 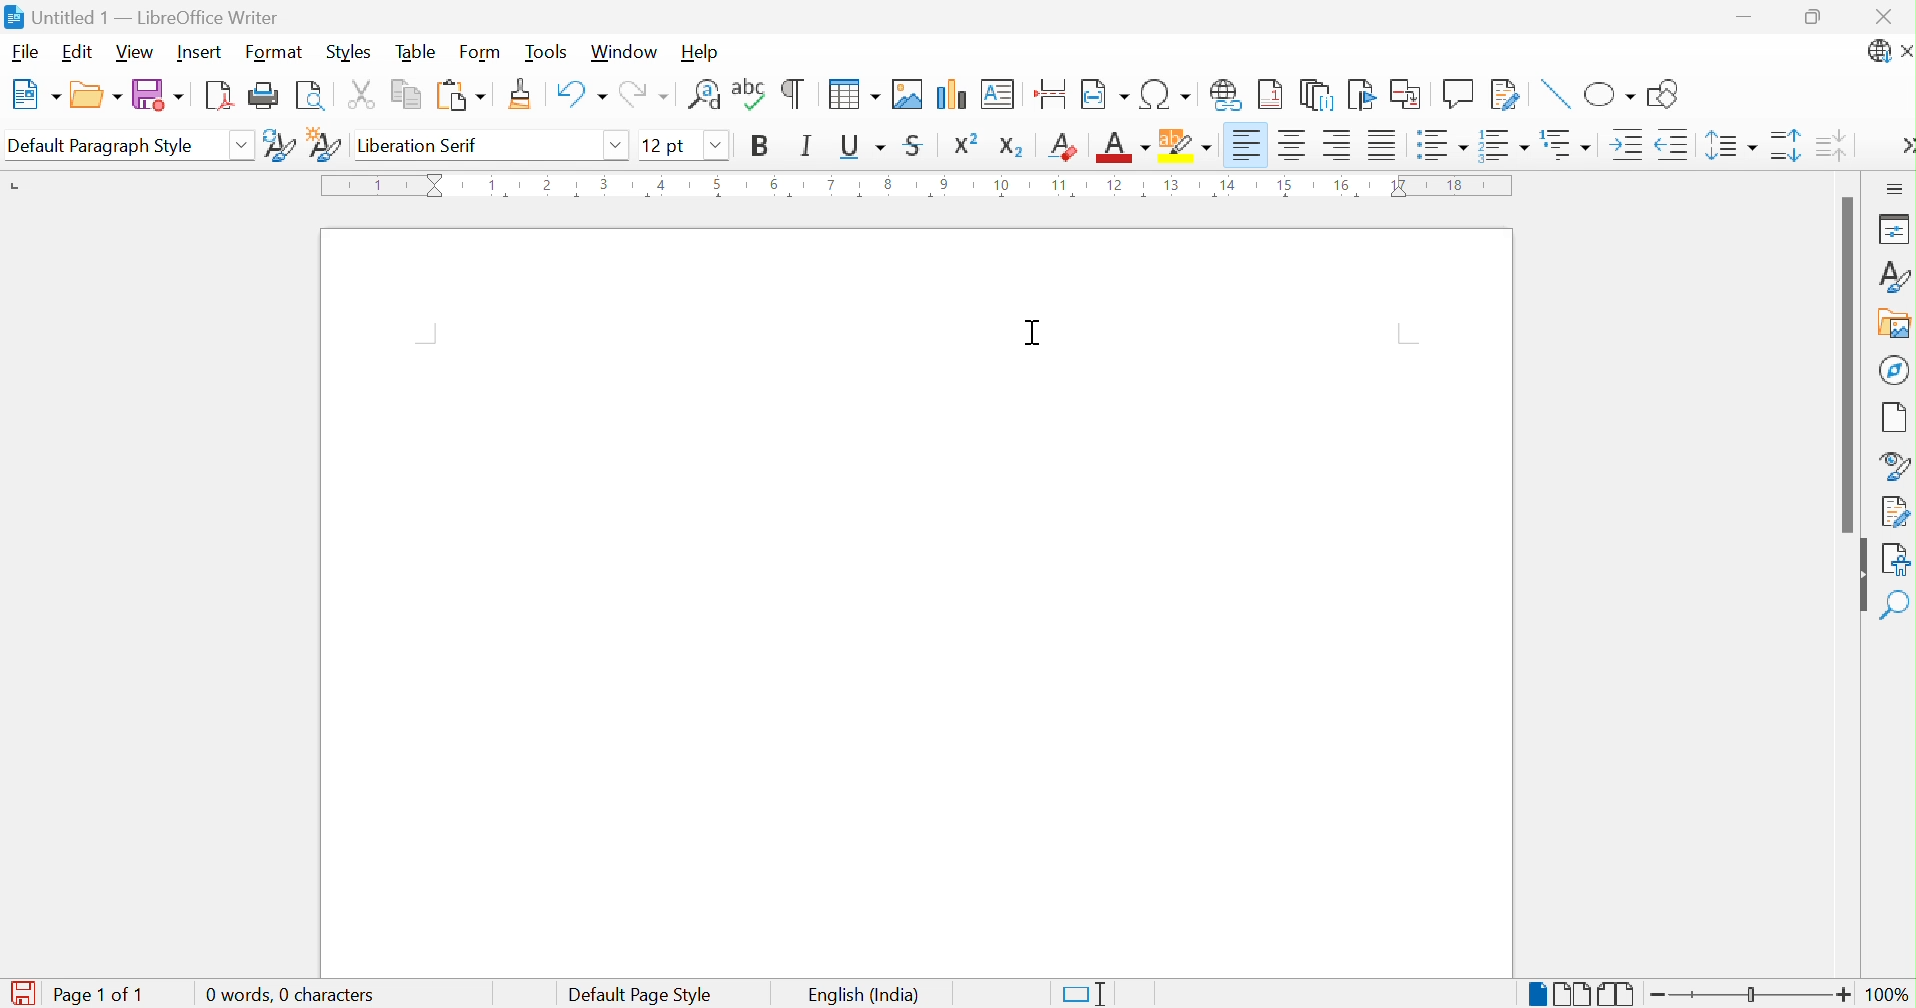 What do you see at coordinates (1743, 16) in the screenshot?
I see `Minimize` at bounding box center [1743, 16].